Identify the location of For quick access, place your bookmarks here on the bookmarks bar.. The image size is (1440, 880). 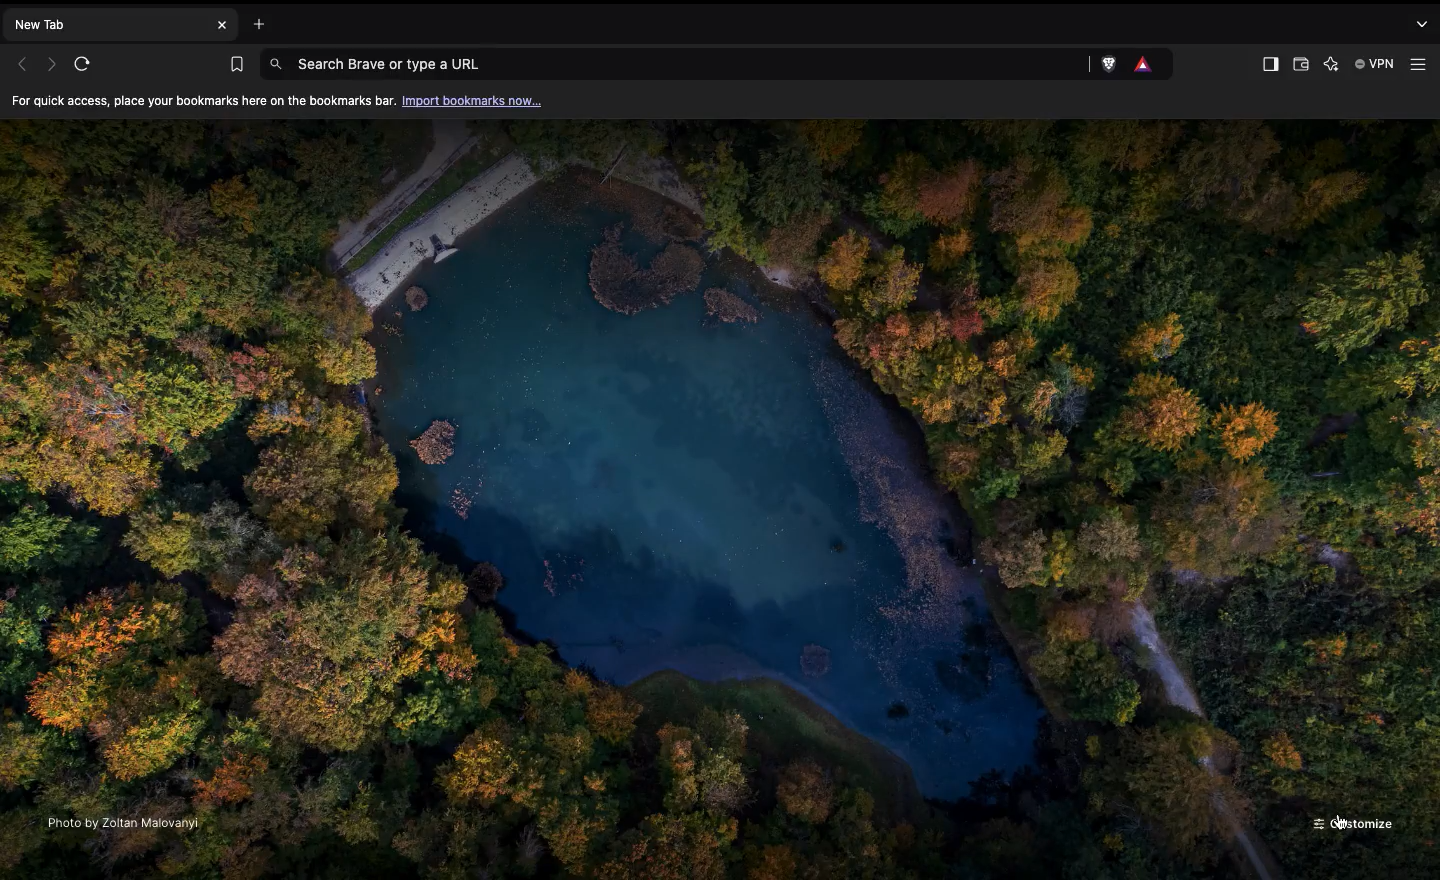
(204, 102).